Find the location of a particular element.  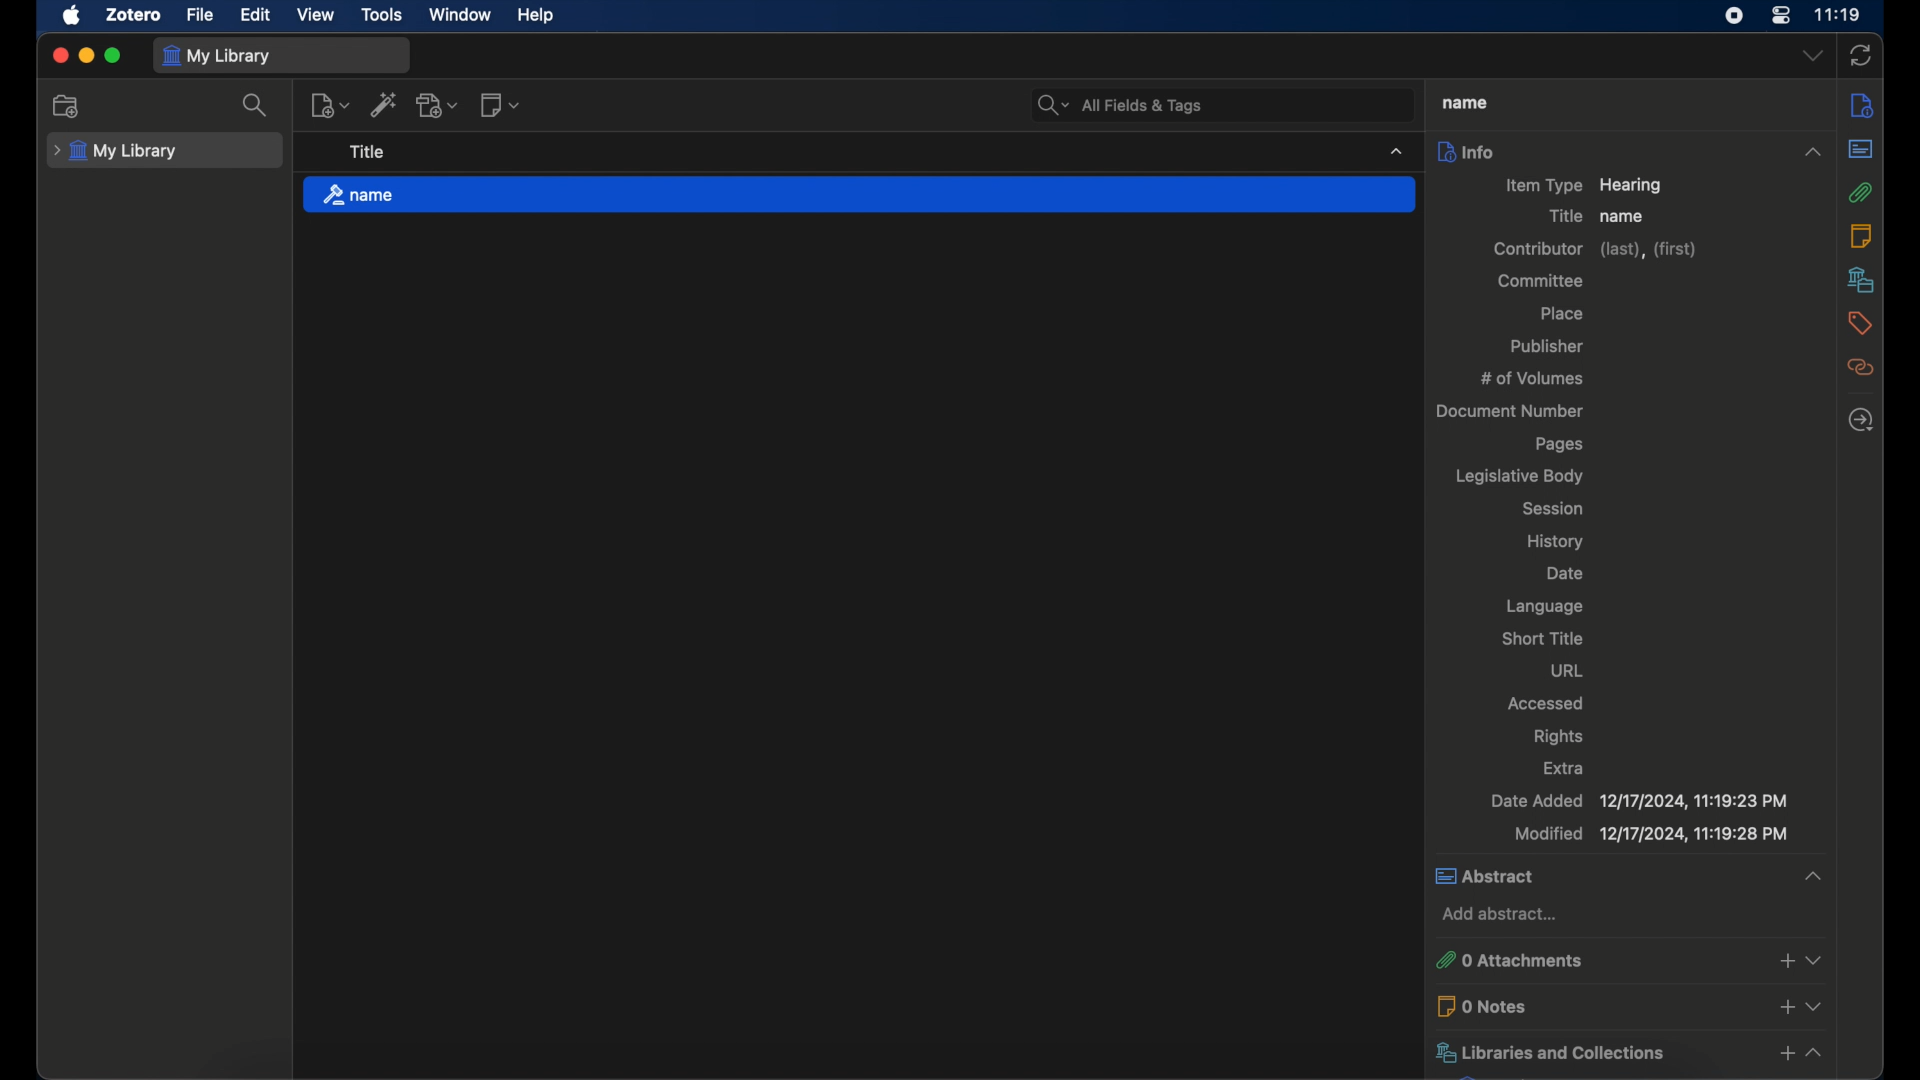

notes is located at coordinates (1860, 236).